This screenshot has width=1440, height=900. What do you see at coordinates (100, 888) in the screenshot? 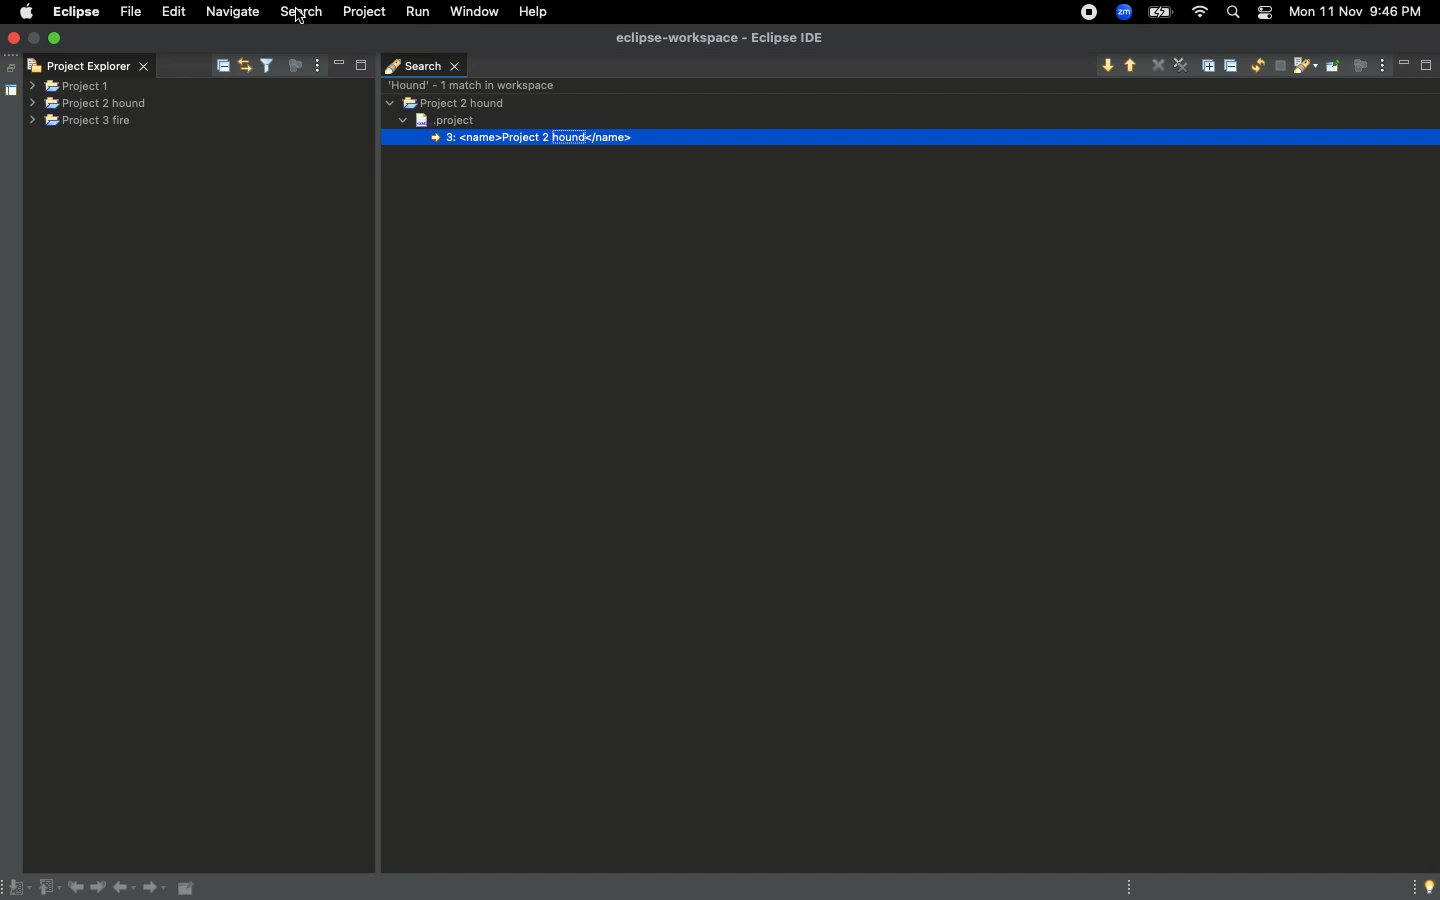
I see `Next edit location` at bounding box center [100, 888].